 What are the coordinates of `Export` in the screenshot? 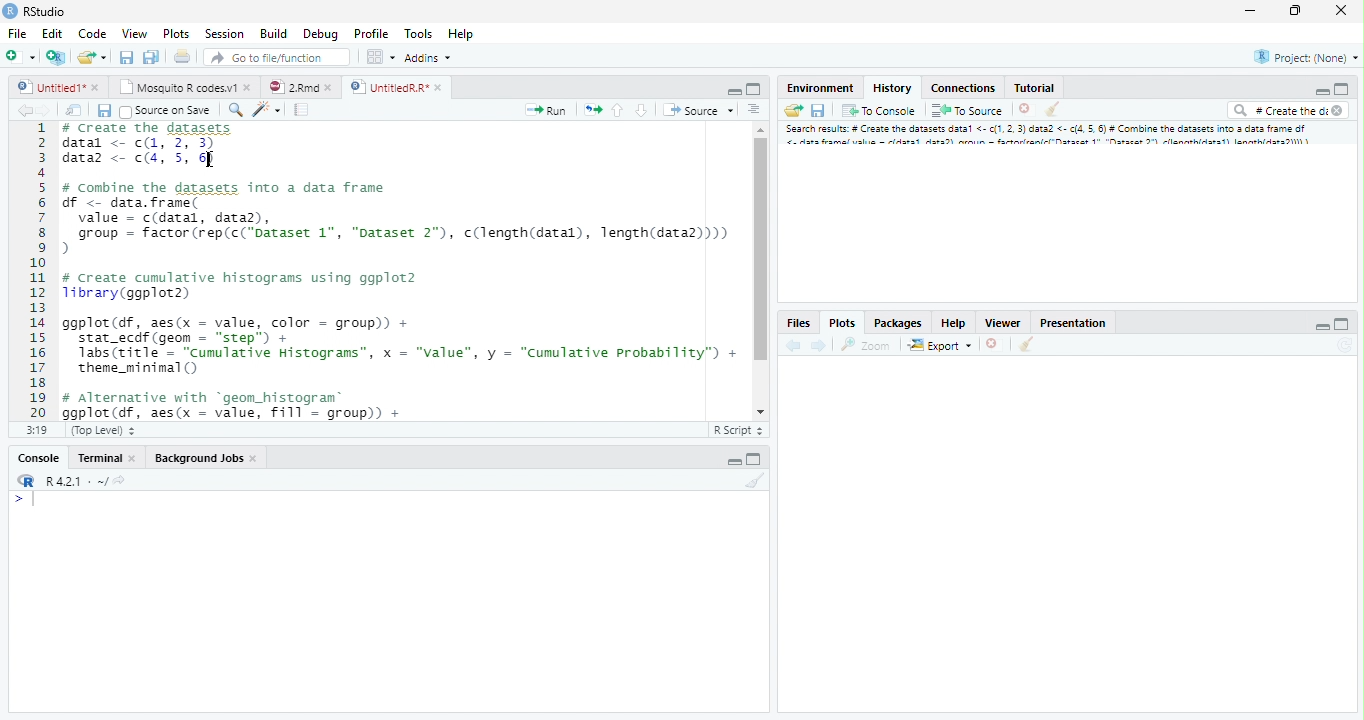 It's located at (940, 345).